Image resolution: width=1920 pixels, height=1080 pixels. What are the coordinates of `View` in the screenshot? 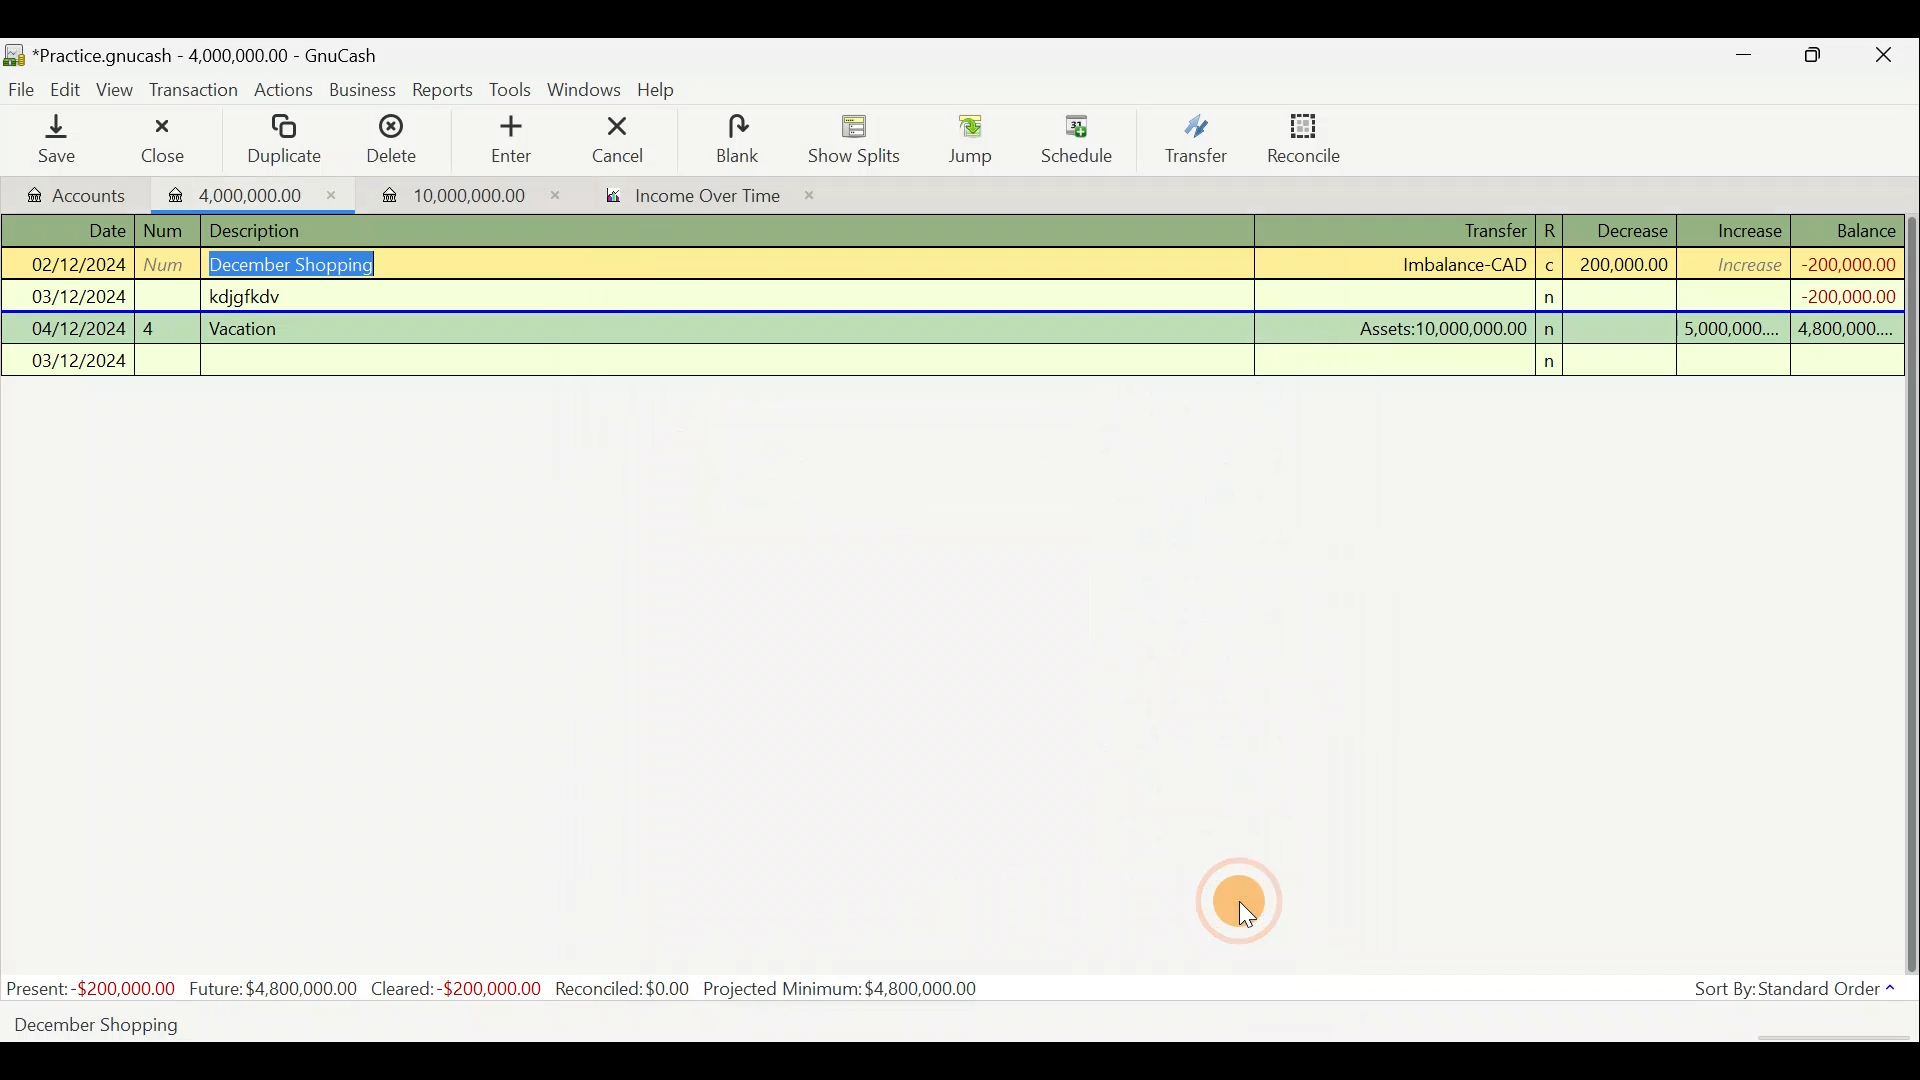 It's located at (118, 90).